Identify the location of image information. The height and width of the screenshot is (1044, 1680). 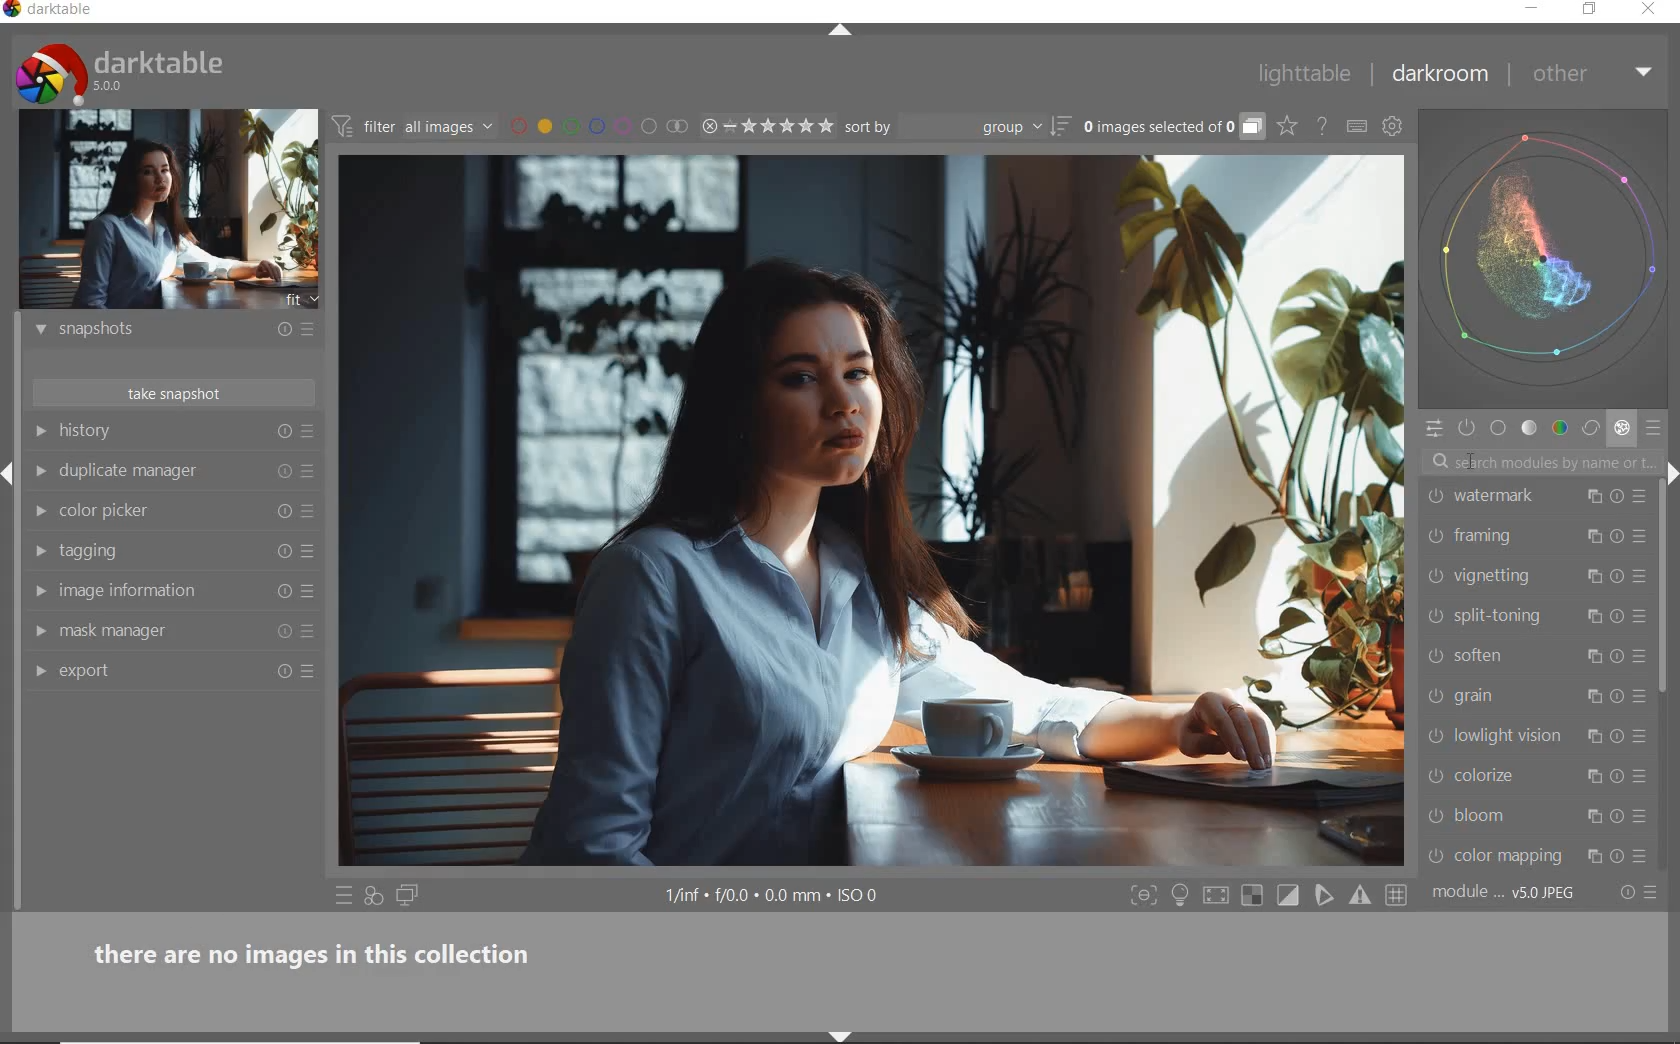
(147, 590).